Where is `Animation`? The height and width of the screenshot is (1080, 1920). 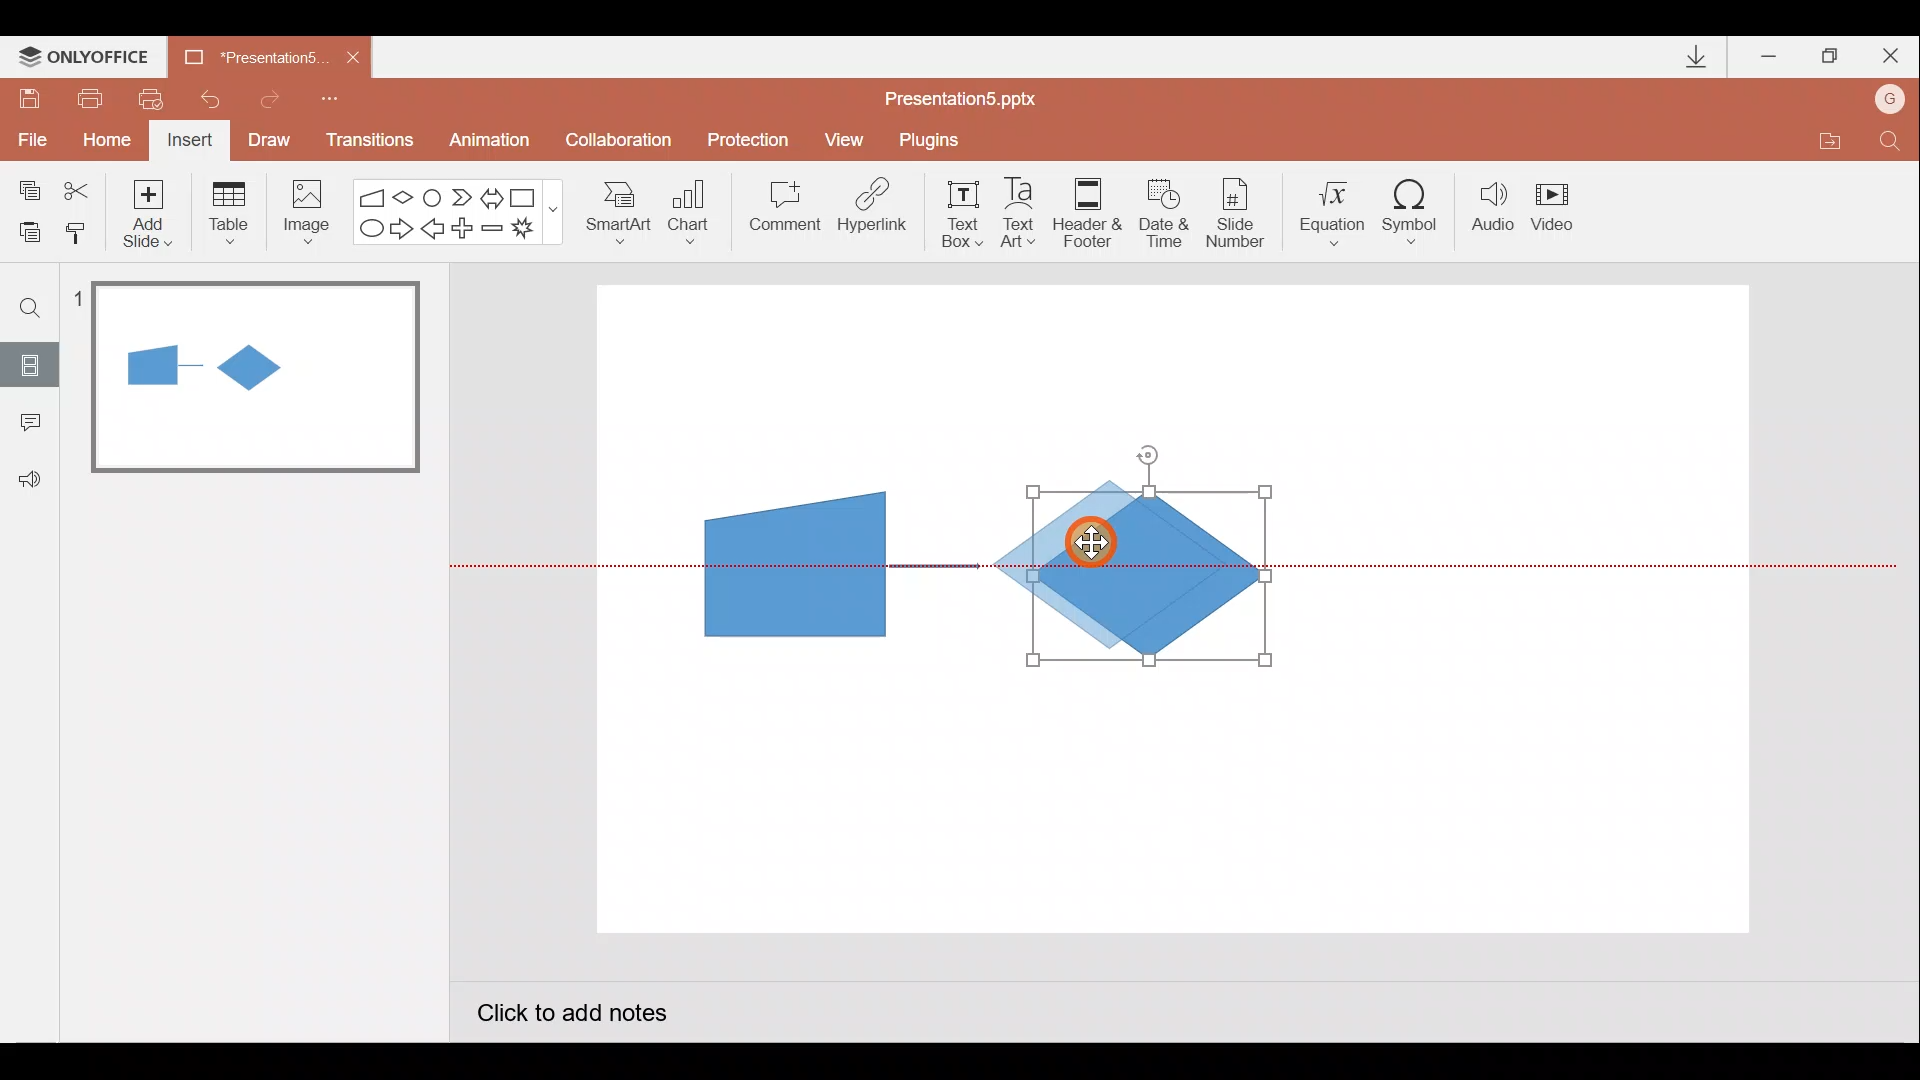 Animation is located at coordinates (492, 143).